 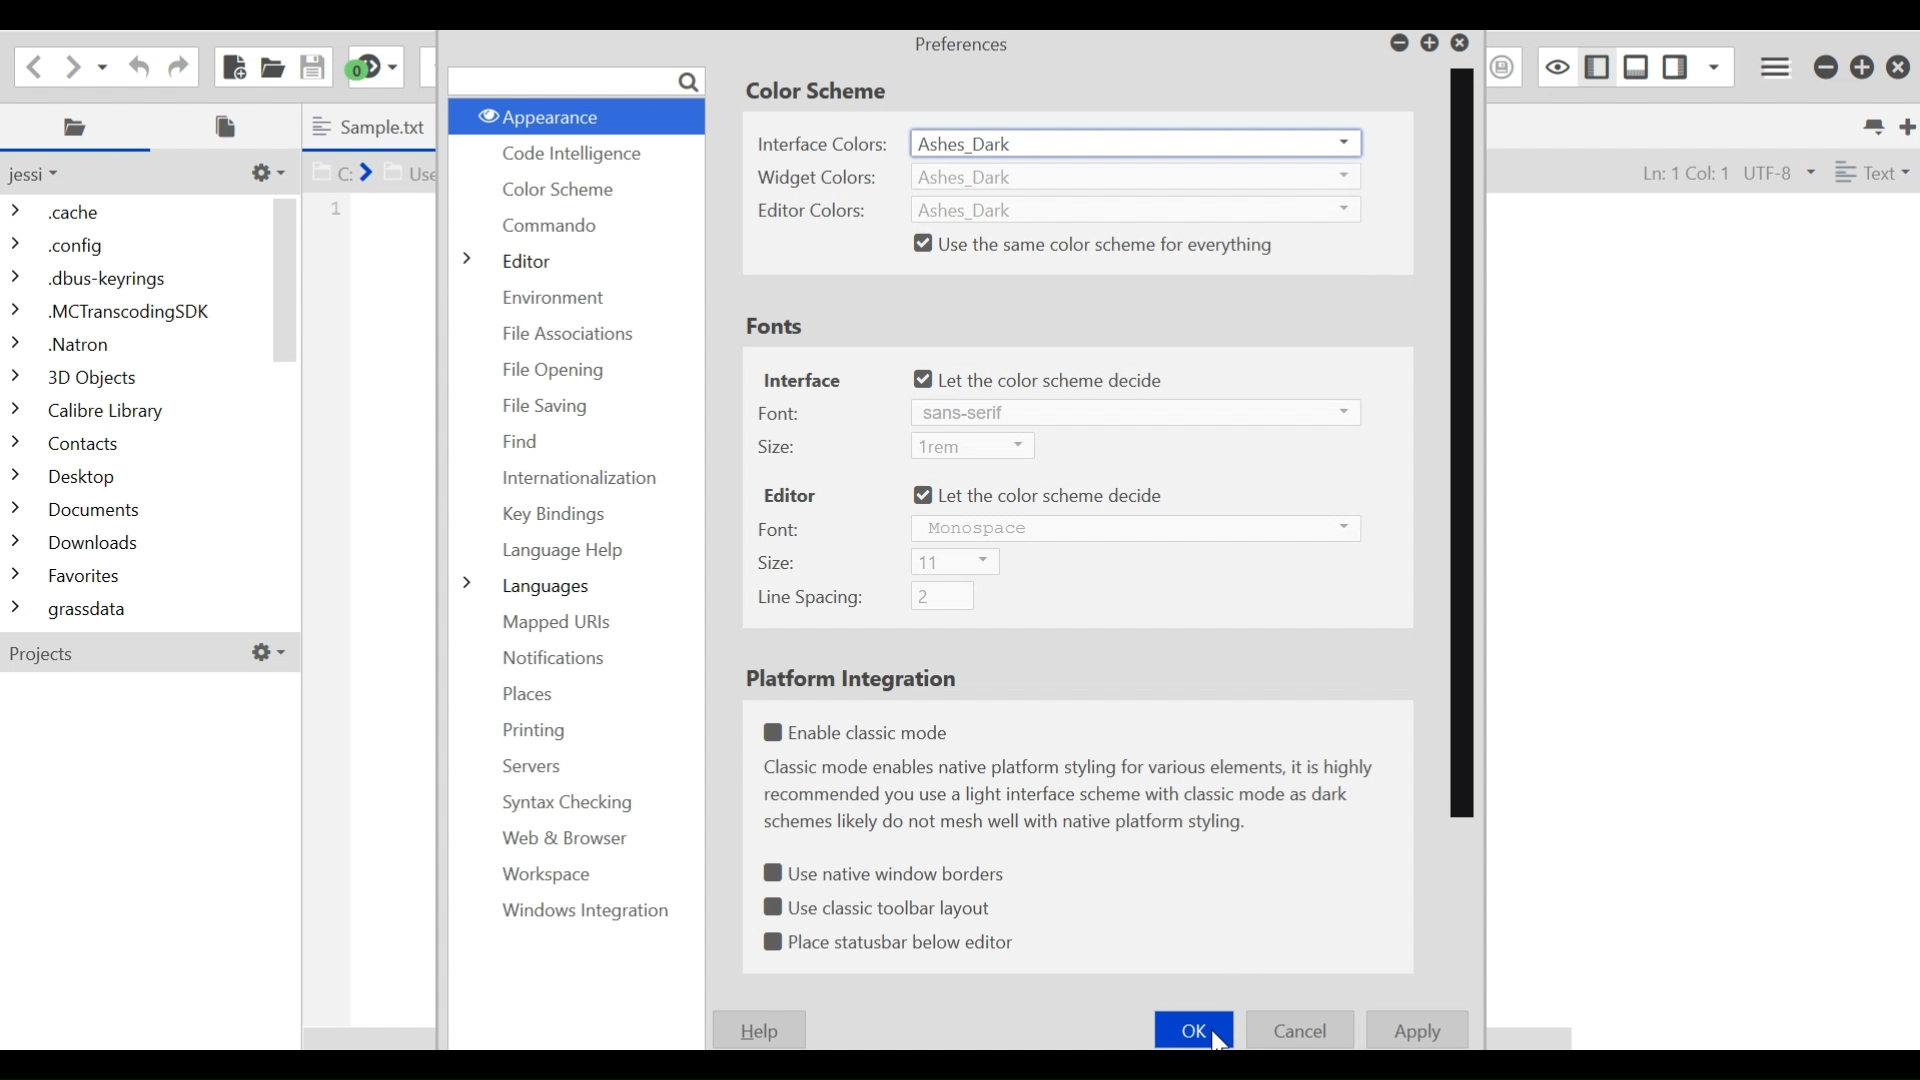 What do you see at coordinates (1778, 173) in the screenshot?
I see `File Encoding dropdown menu` at bounding box center [1778, 173].